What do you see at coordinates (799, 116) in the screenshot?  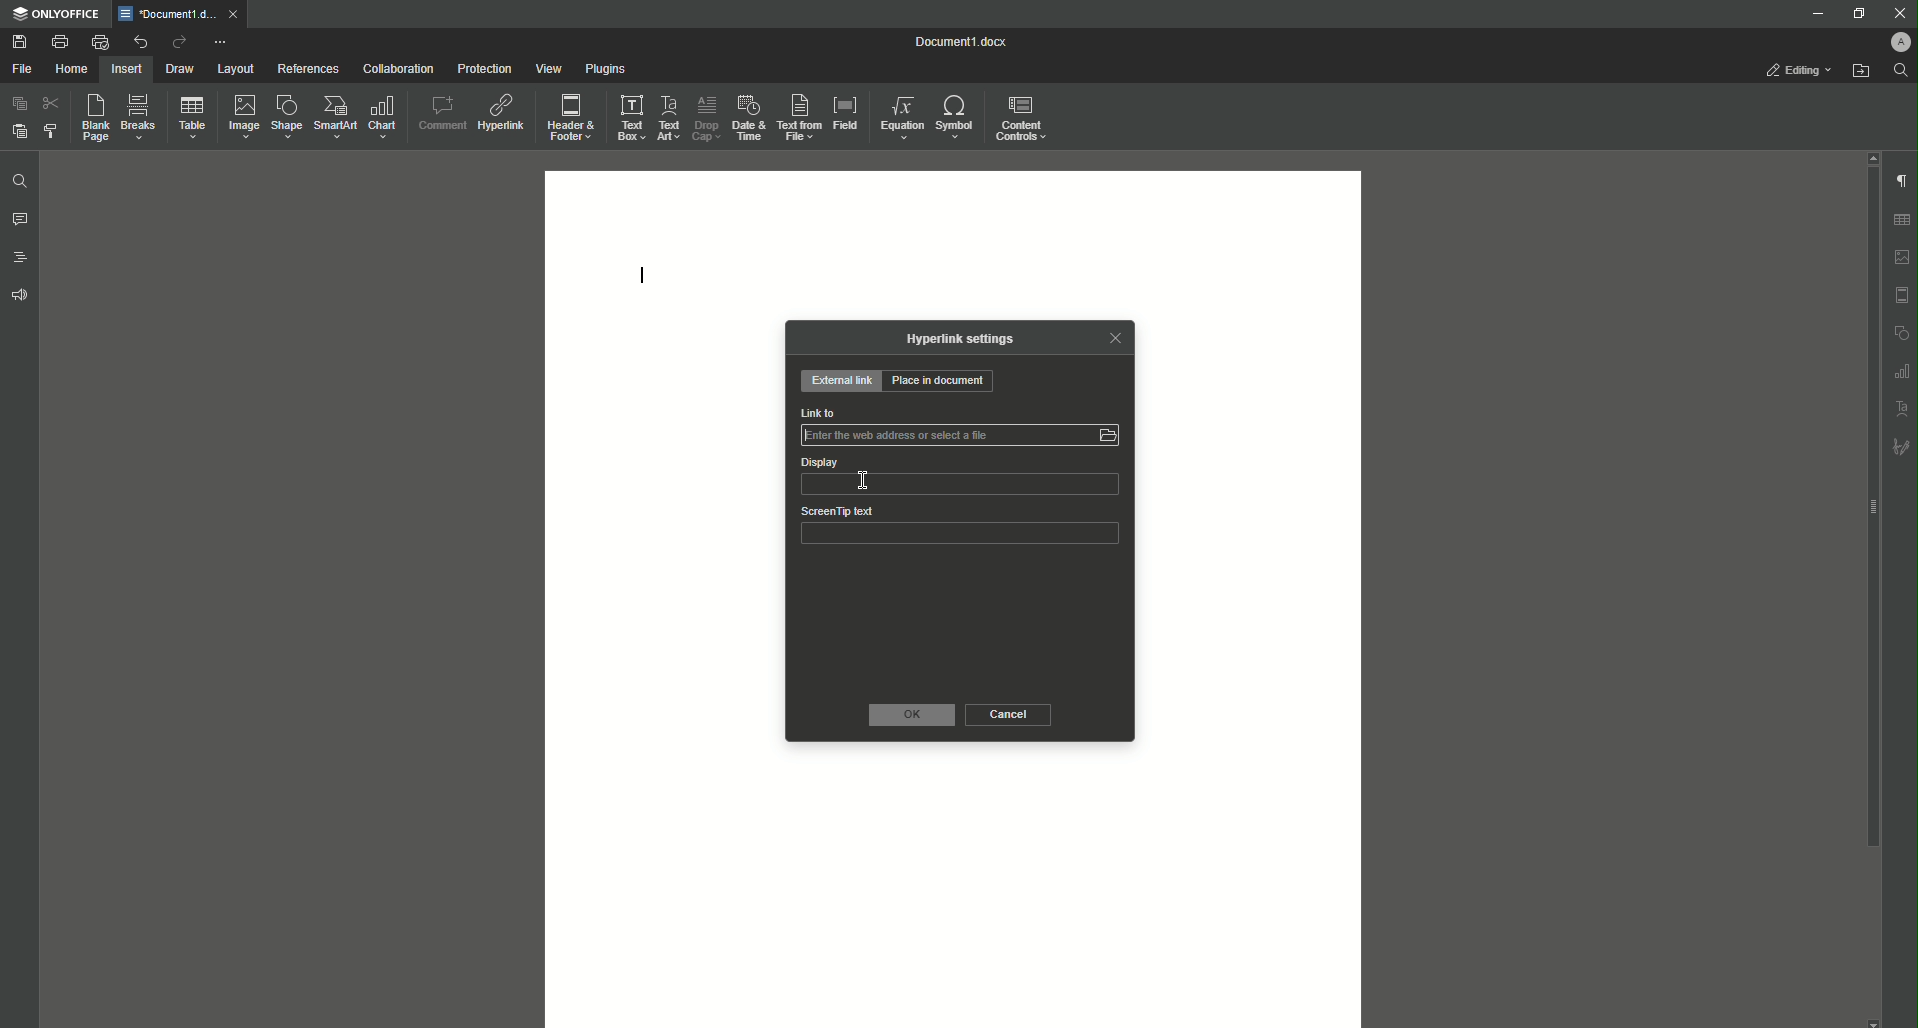 I see `Text From File` at bounding box center [799, 116].